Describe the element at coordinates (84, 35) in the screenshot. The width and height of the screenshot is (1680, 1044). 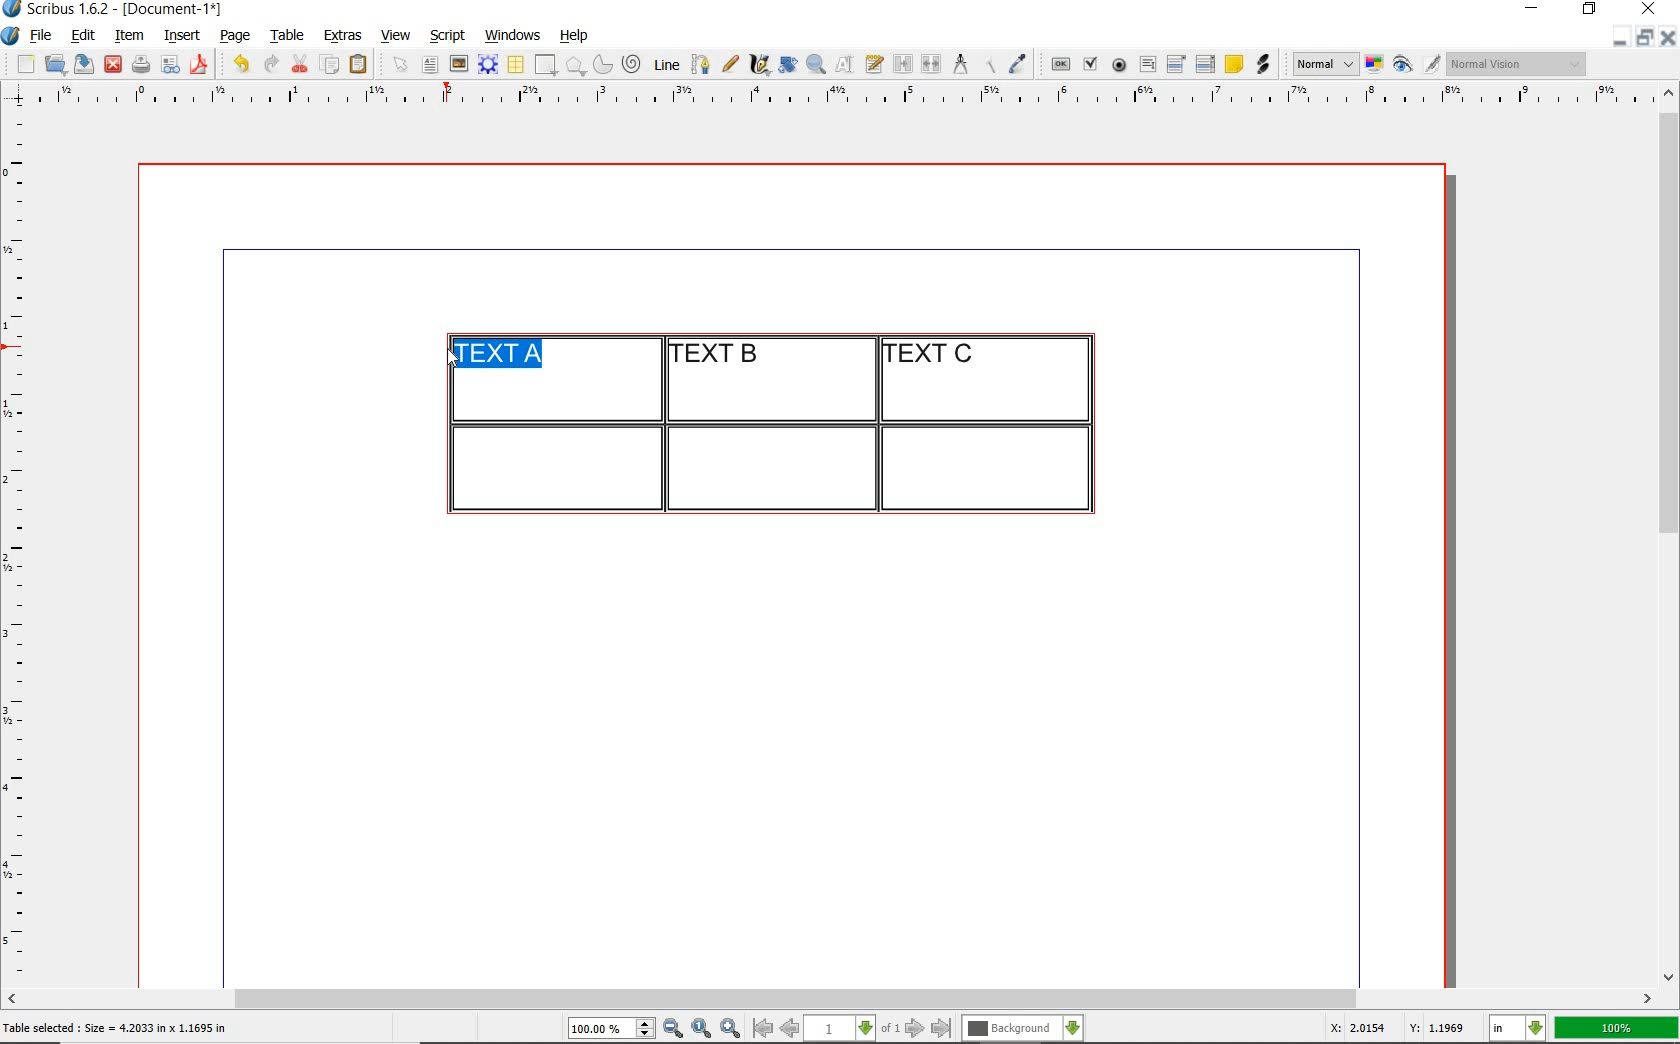
I see `edit` at that location.